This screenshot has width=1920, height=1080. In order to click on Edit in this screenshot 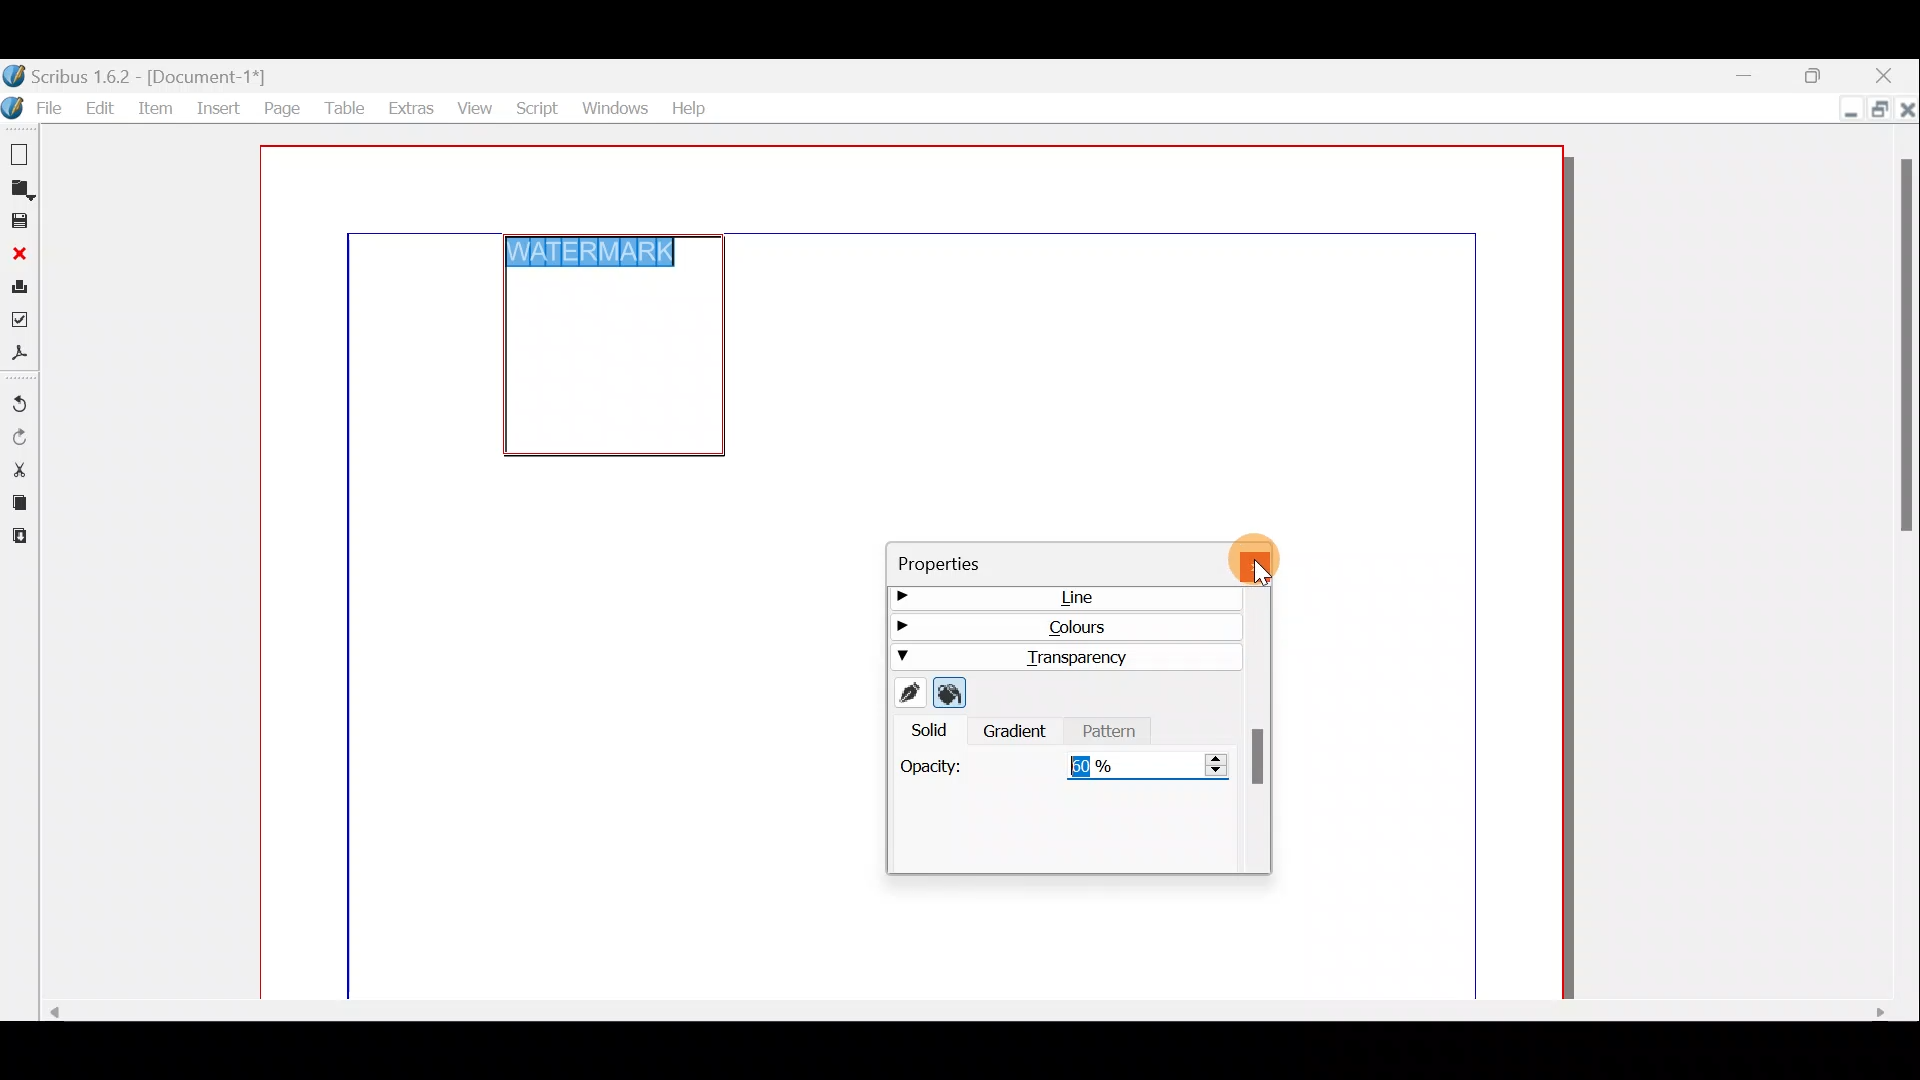, I will do `click(101, 107)`.